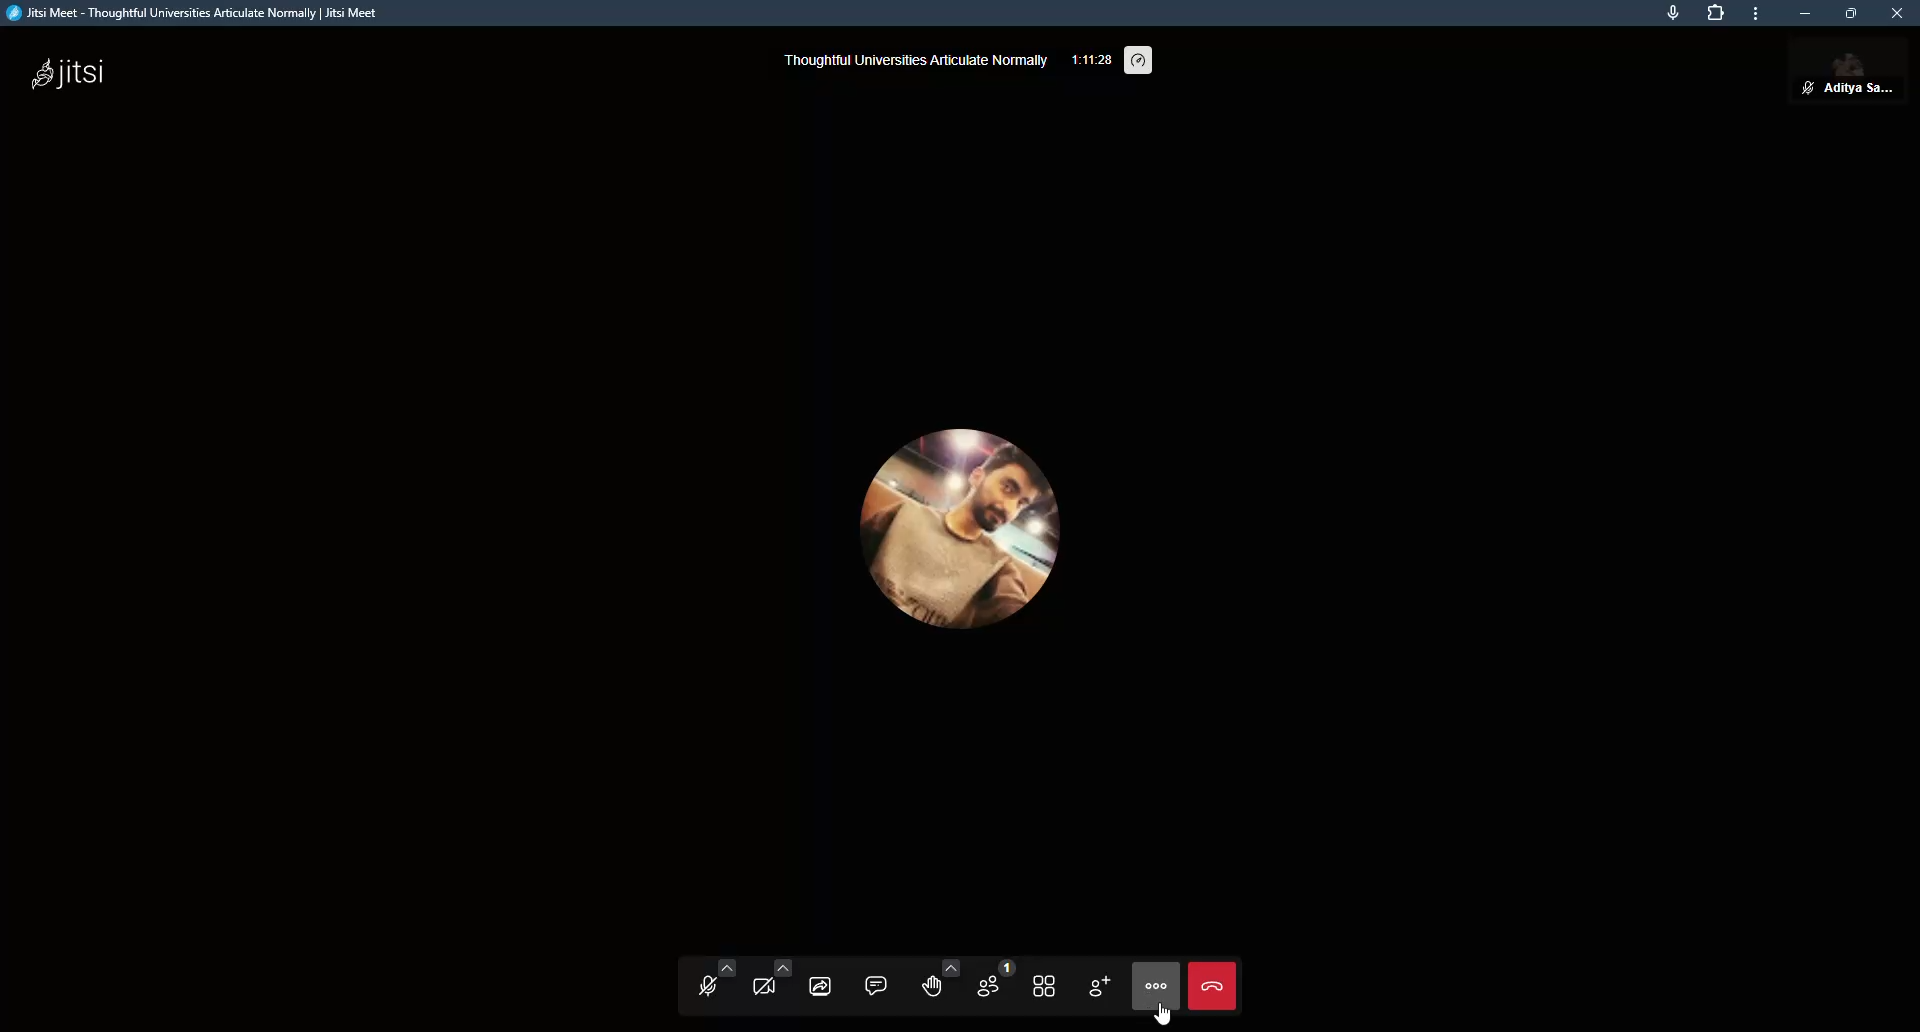 The width and height of the screenshot is (1920, 1032). Describe the element at coordinates (1712, 13) in the screenshot. I see `extensions` at that location.